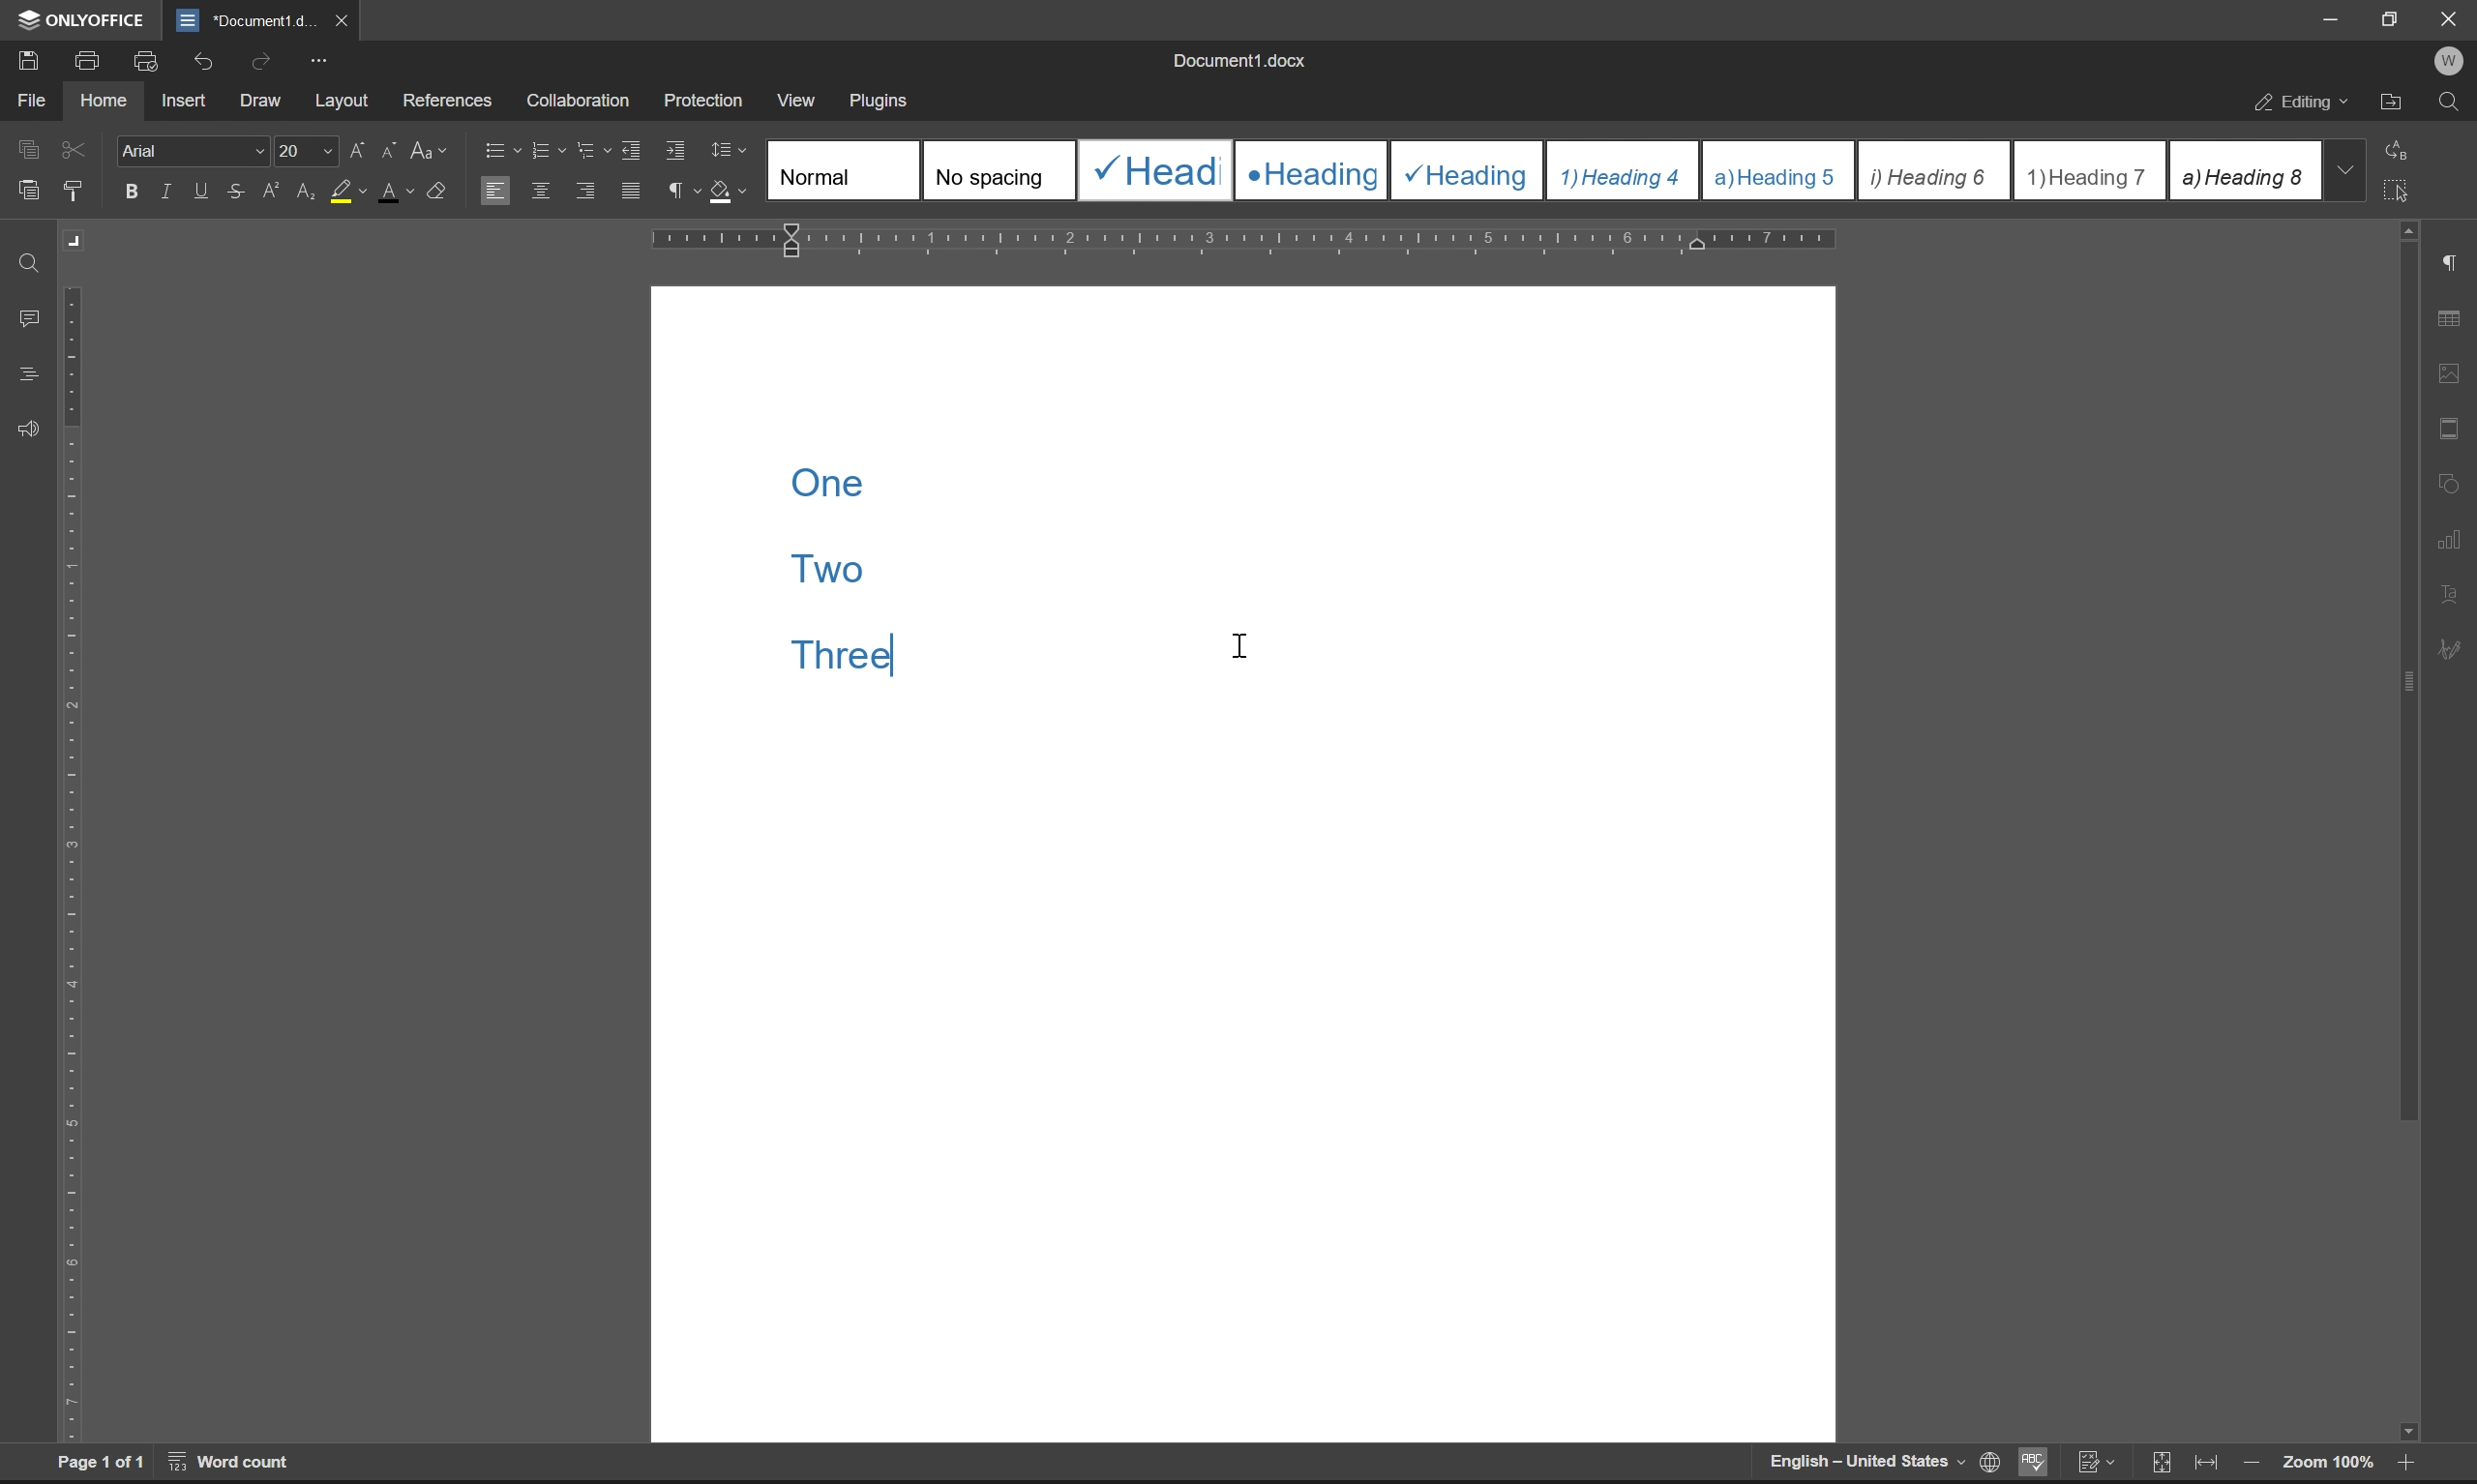 The width and height of the screenshot is (2477, 1484). What do you see at coordinates (844, 169) in the screenshot?
I see `Normal` at bounding box center [844, 169].